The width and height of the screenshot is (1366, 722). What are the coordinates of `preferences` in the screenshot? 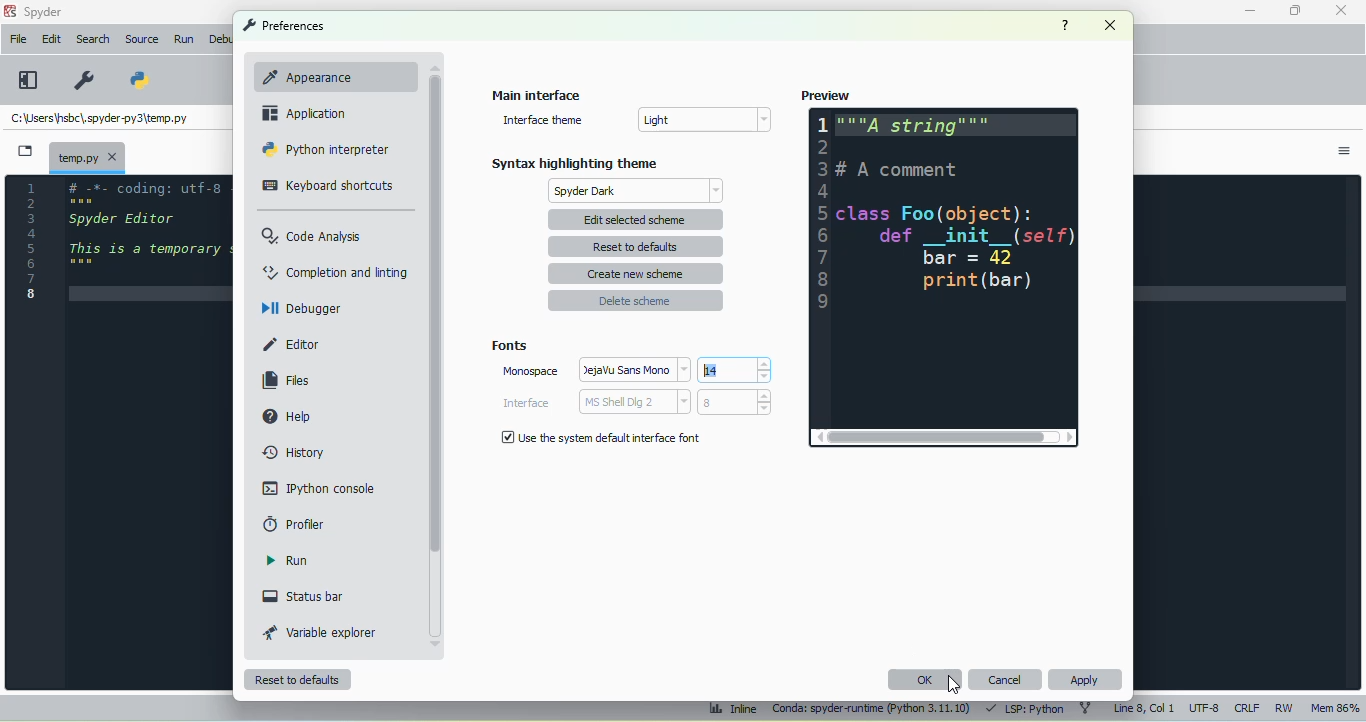 It's located at (86, 80).